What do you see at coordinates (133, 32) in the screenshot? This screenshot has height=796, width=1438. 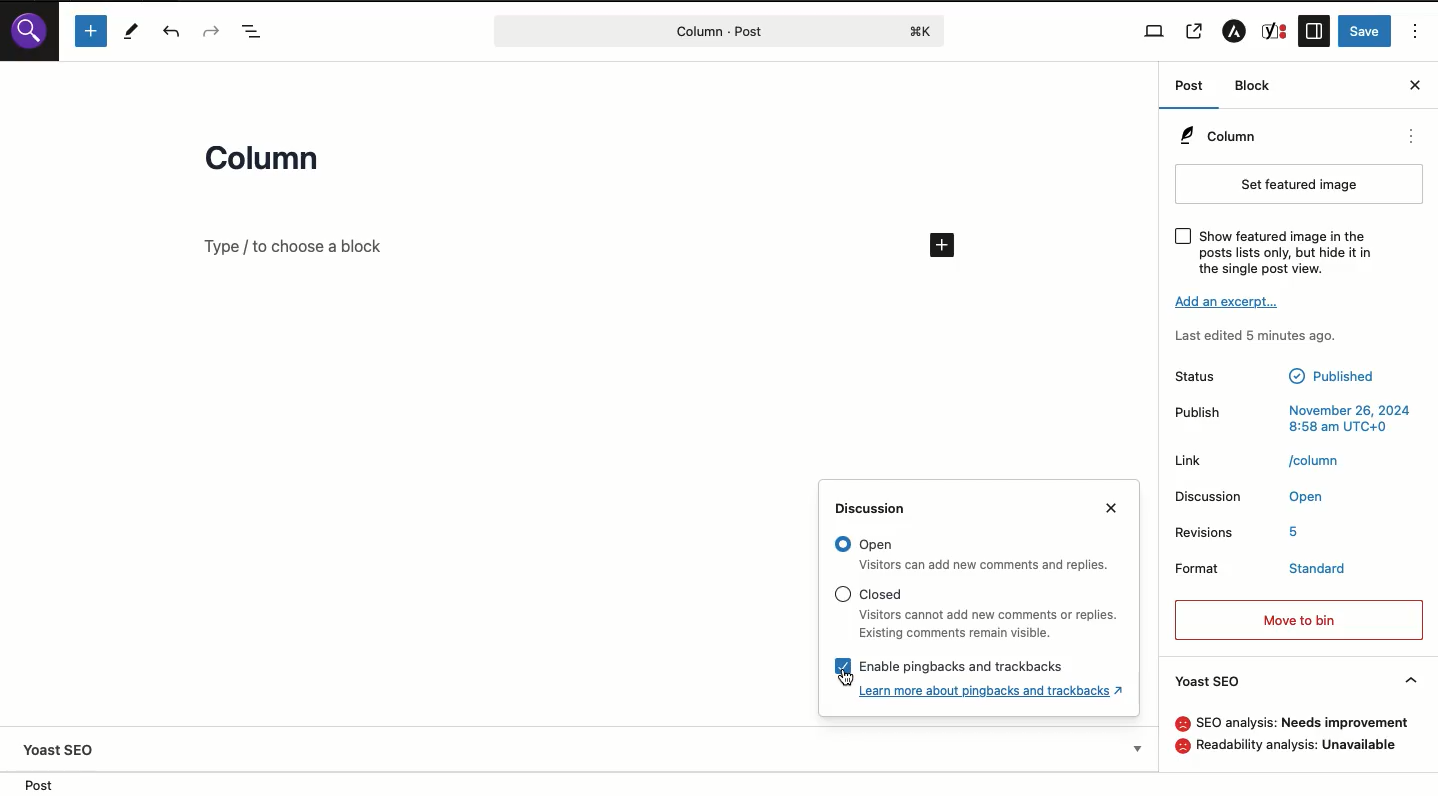 I see `Tools` at bounding box center [133, 32].